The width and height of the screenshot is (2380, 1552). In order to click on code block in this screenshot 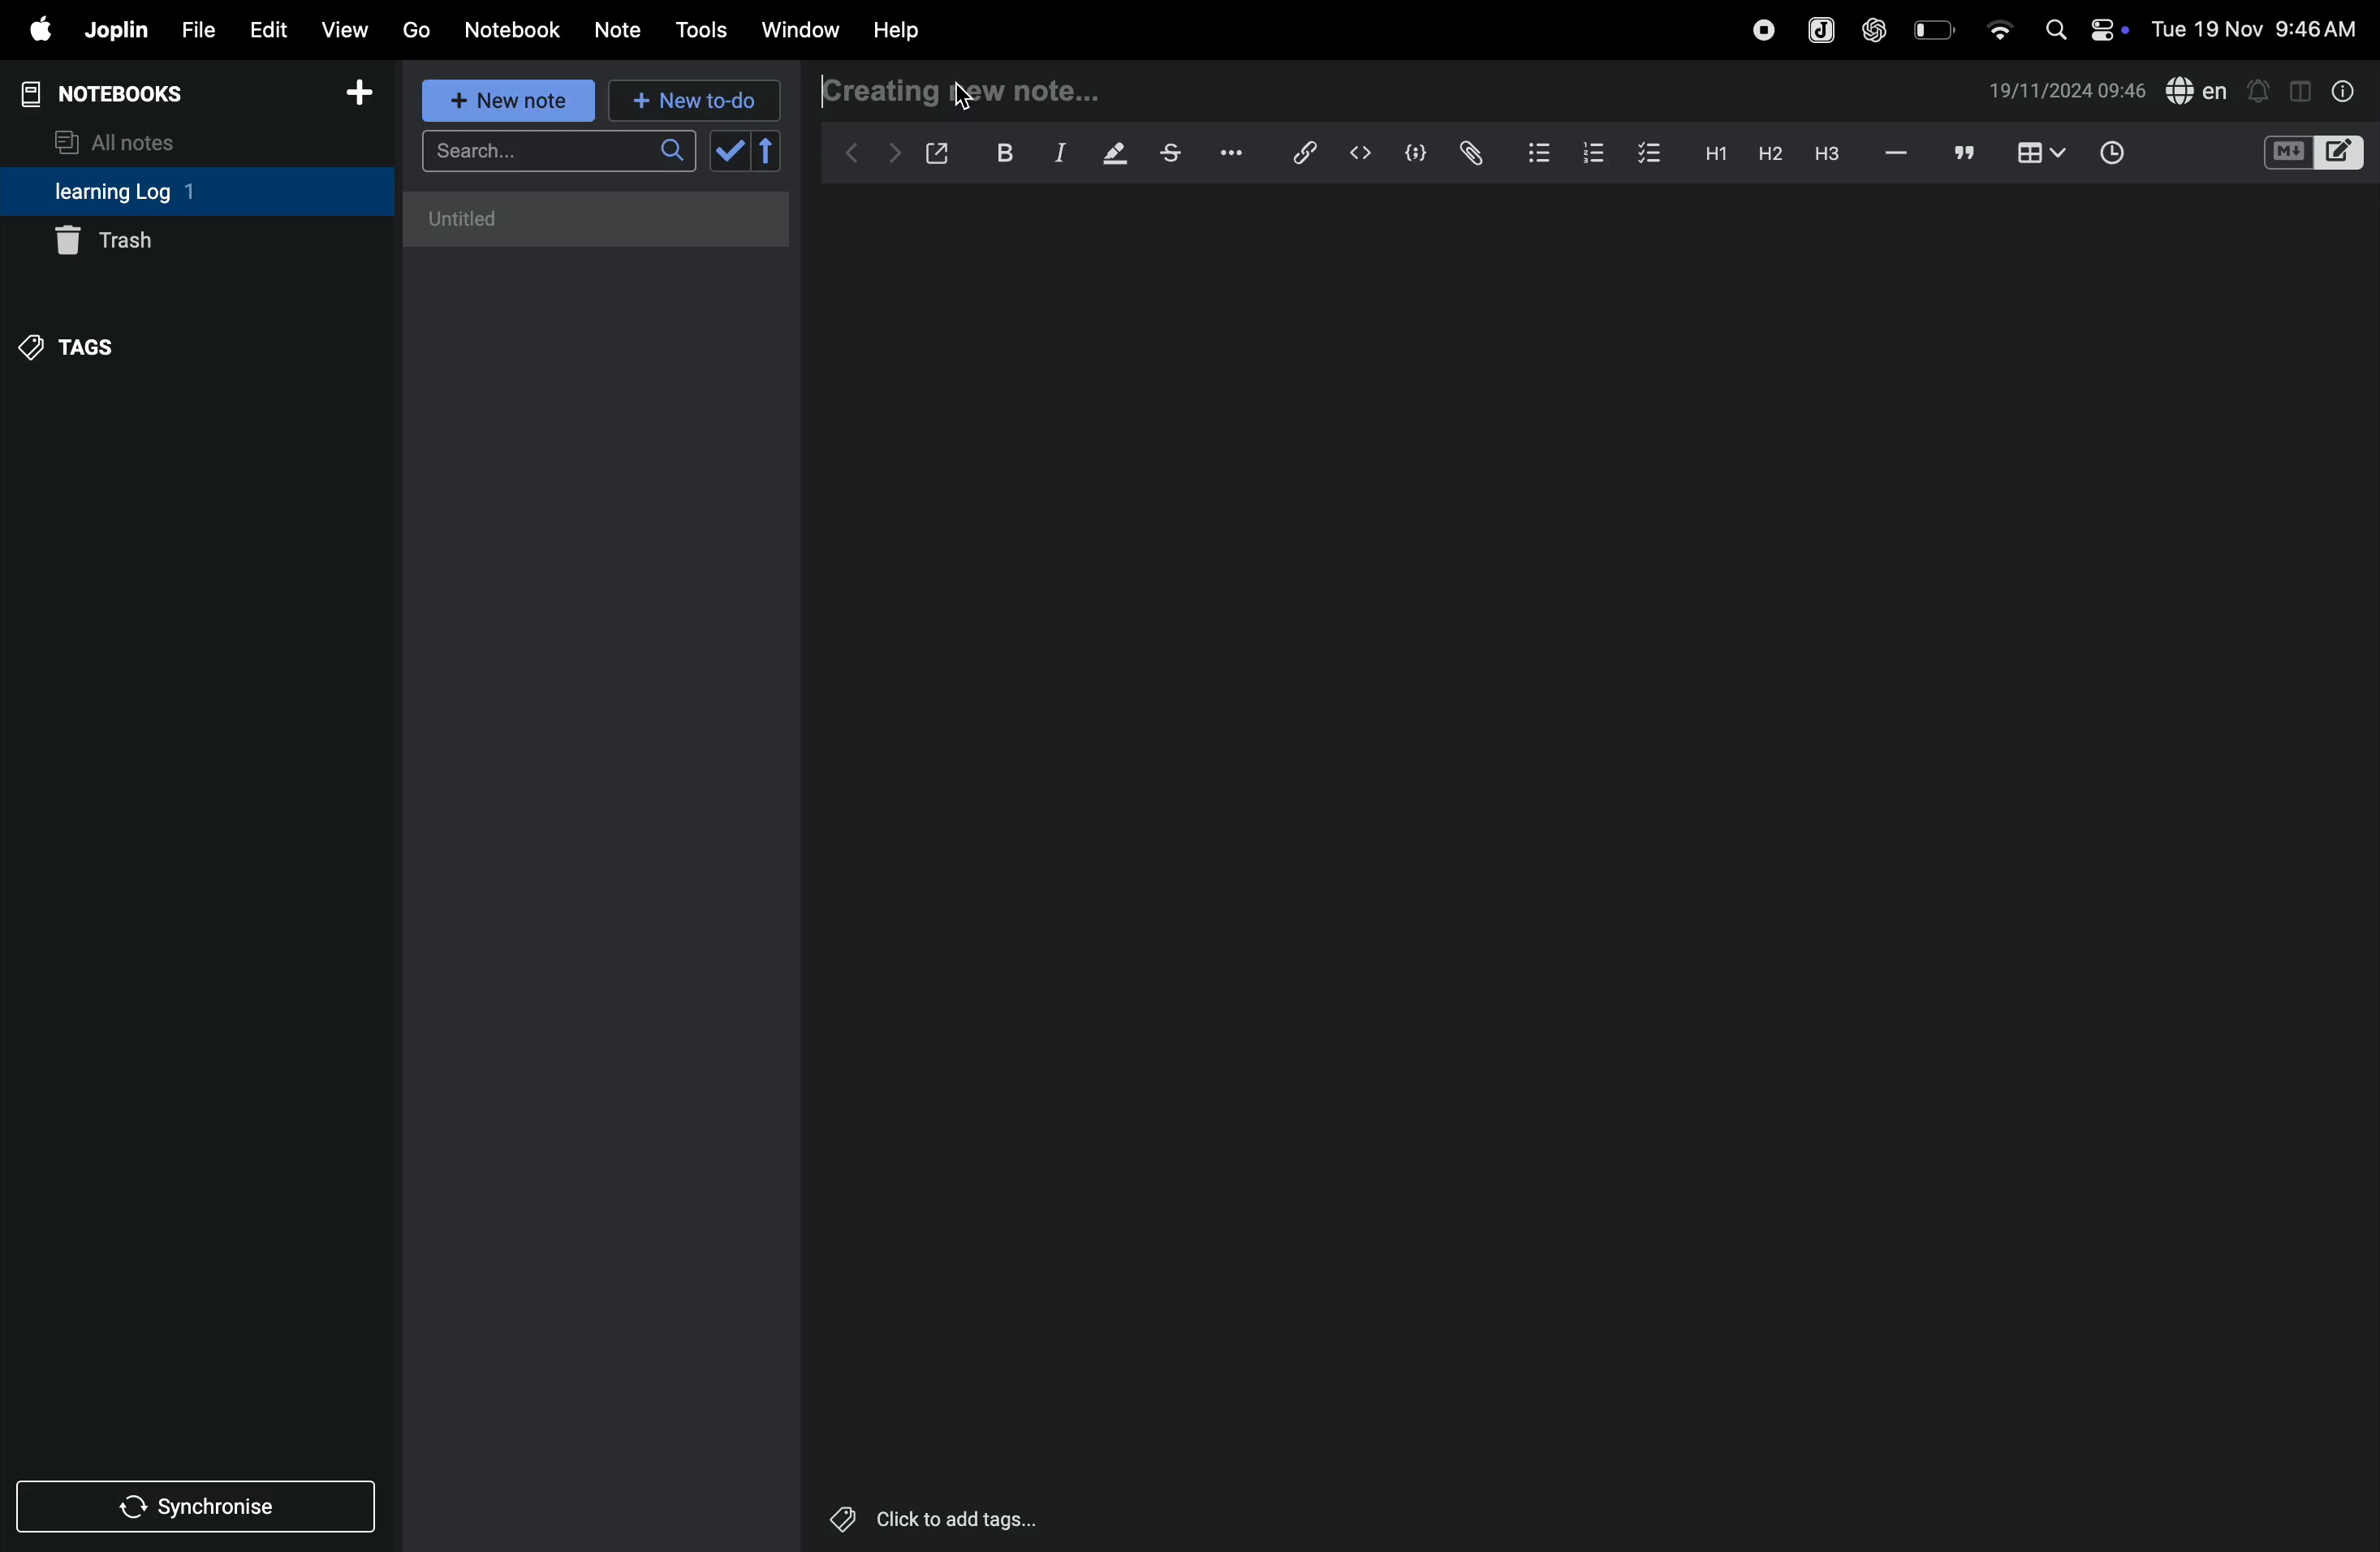, I will do `click(1412, 155)`.